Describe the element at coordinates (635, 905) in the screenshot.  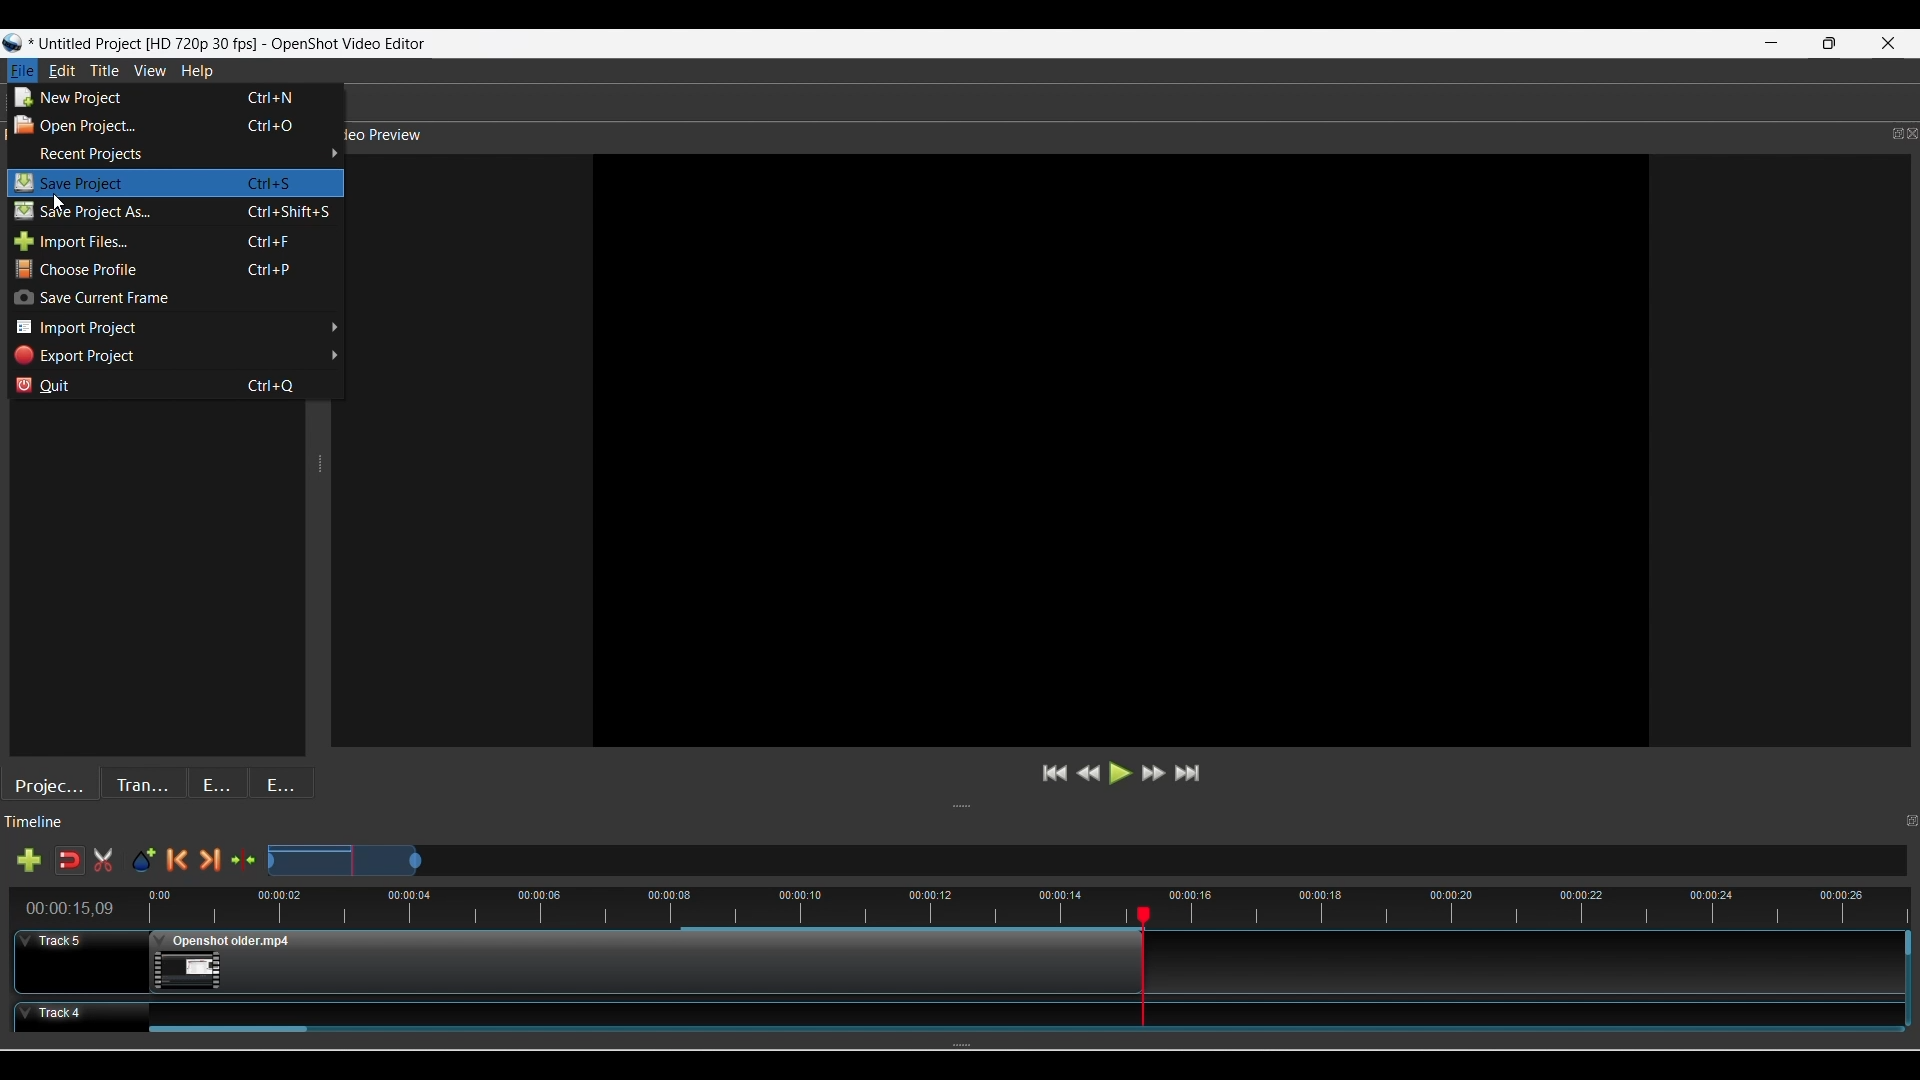
I see `Timestamps for all frames` at that location.